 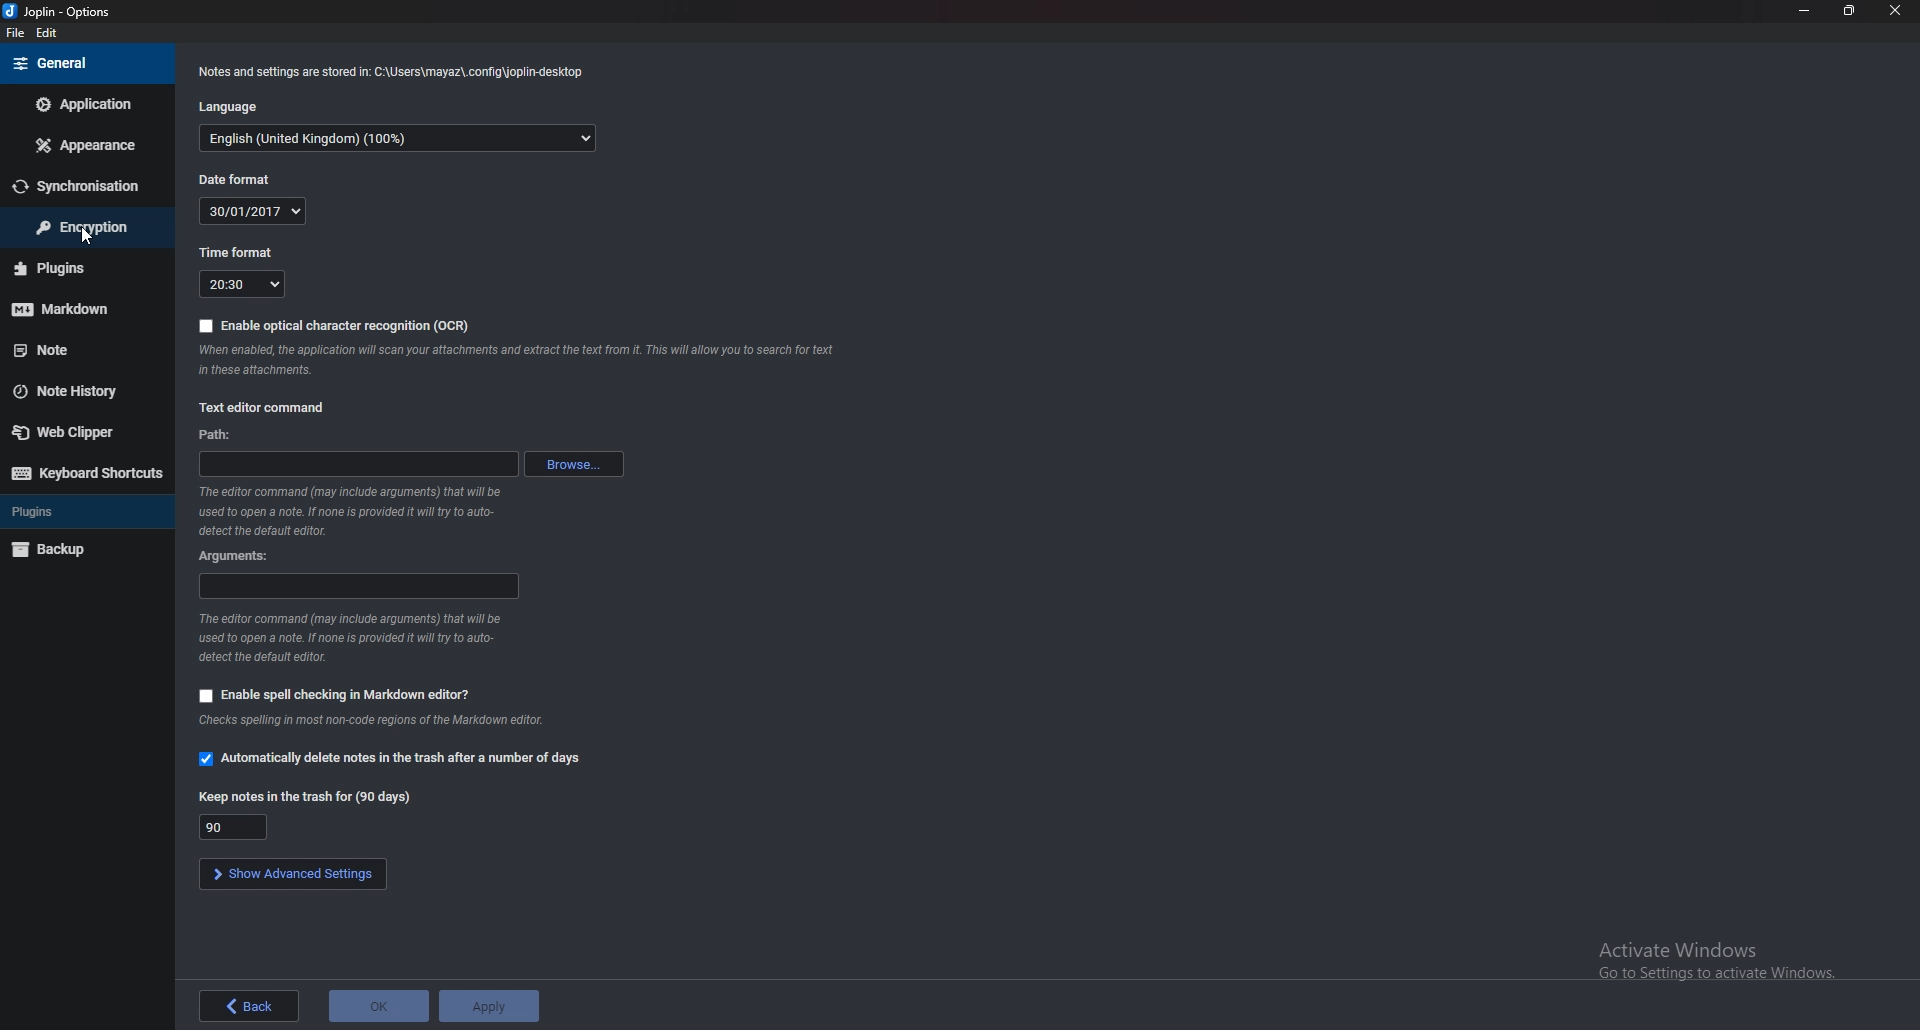 What do you see at coordinates (293, 874) in the screenshot?
I see `show advanced settings` at bounding box center [293, 874].